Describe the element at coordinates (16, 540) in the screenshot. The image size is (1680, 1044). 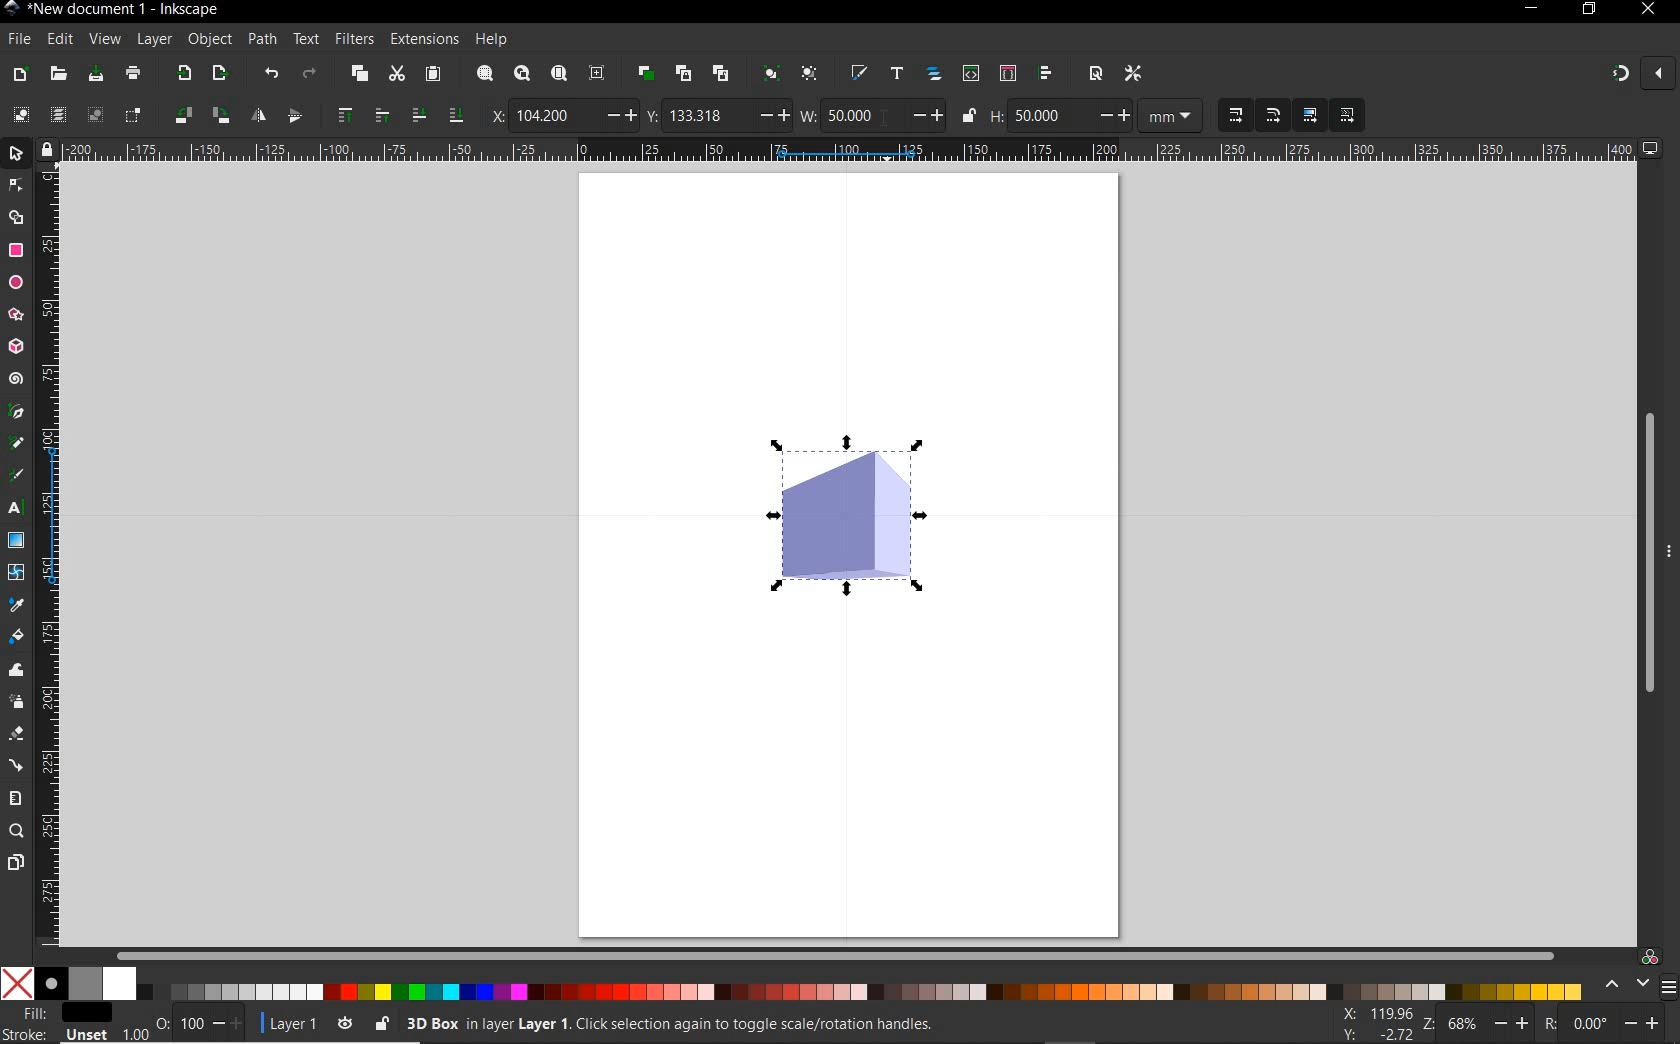
I see `gradient tool` at that location.